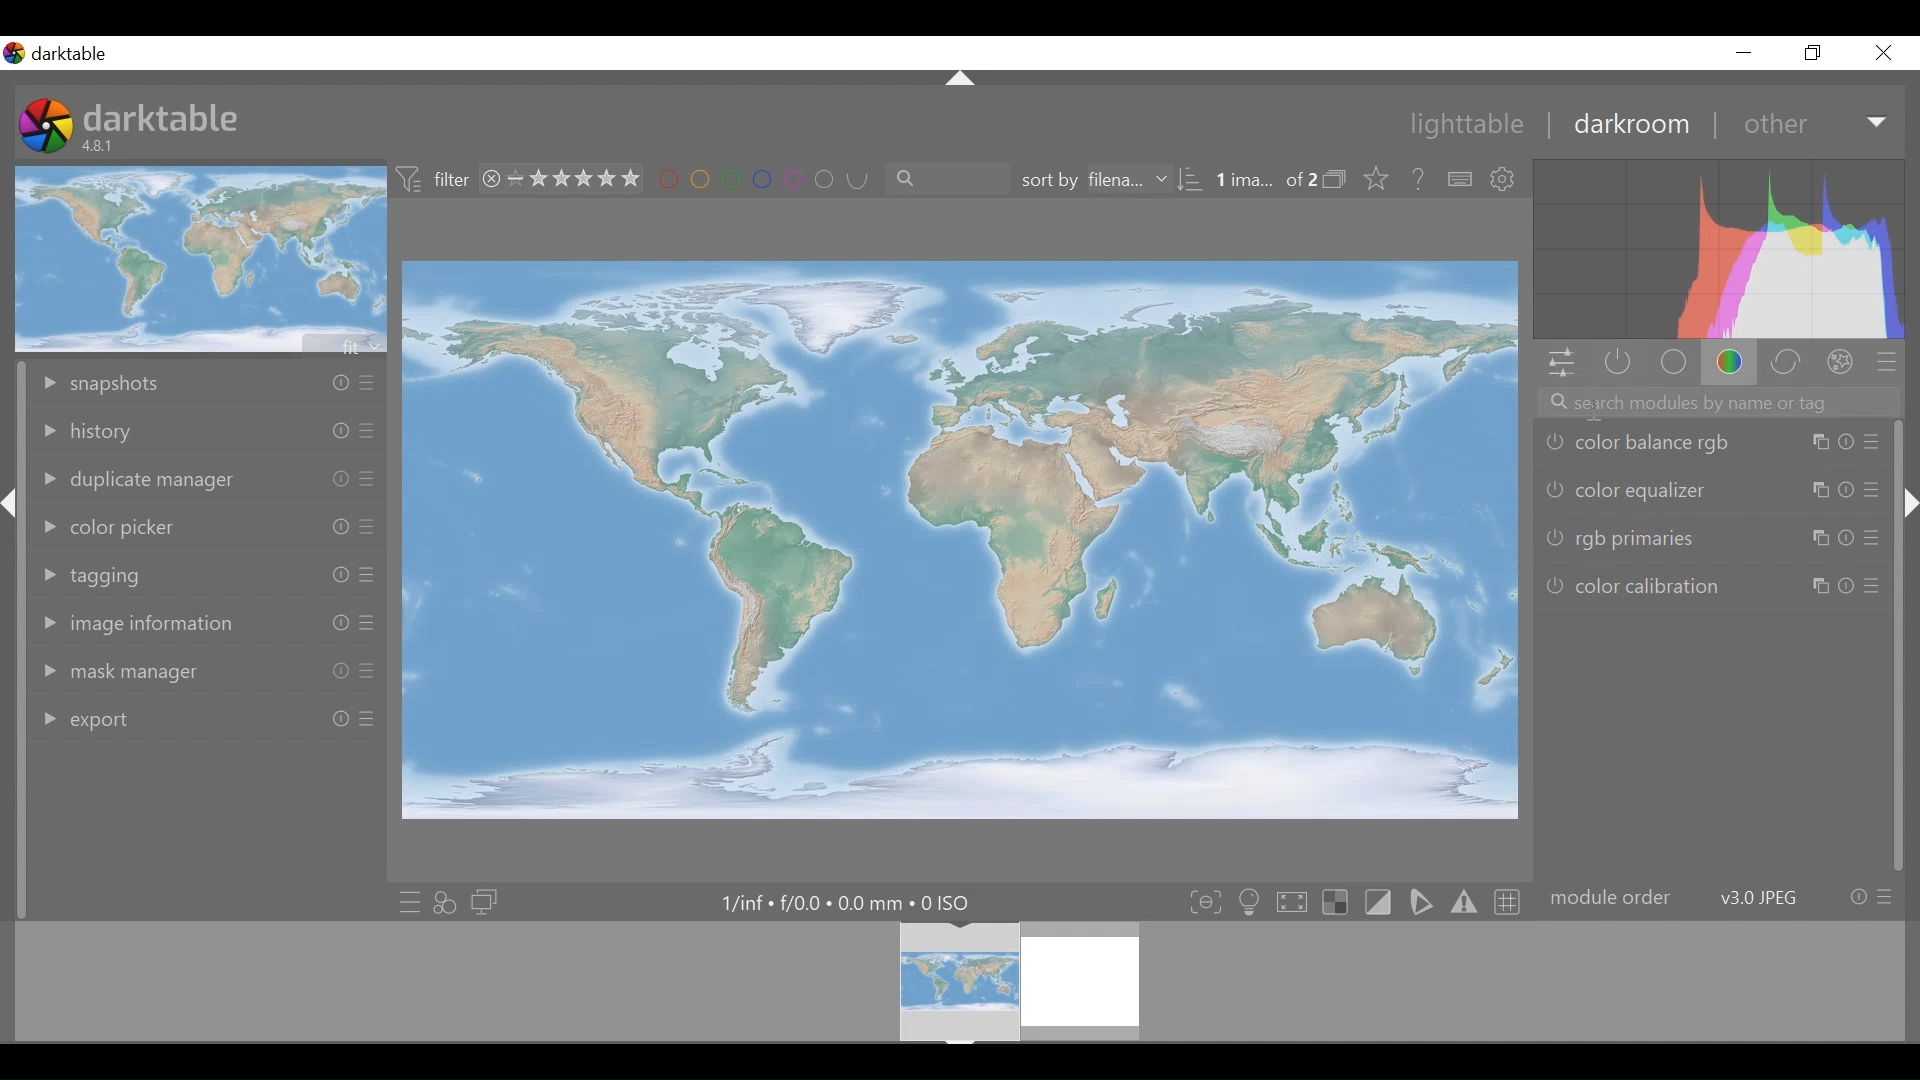 The image size is (1920, 1080). What do you see at coordinates (1420, 903) in the screenshot?
I see `toggle soft proofing` at bounding box center [1420, 903].